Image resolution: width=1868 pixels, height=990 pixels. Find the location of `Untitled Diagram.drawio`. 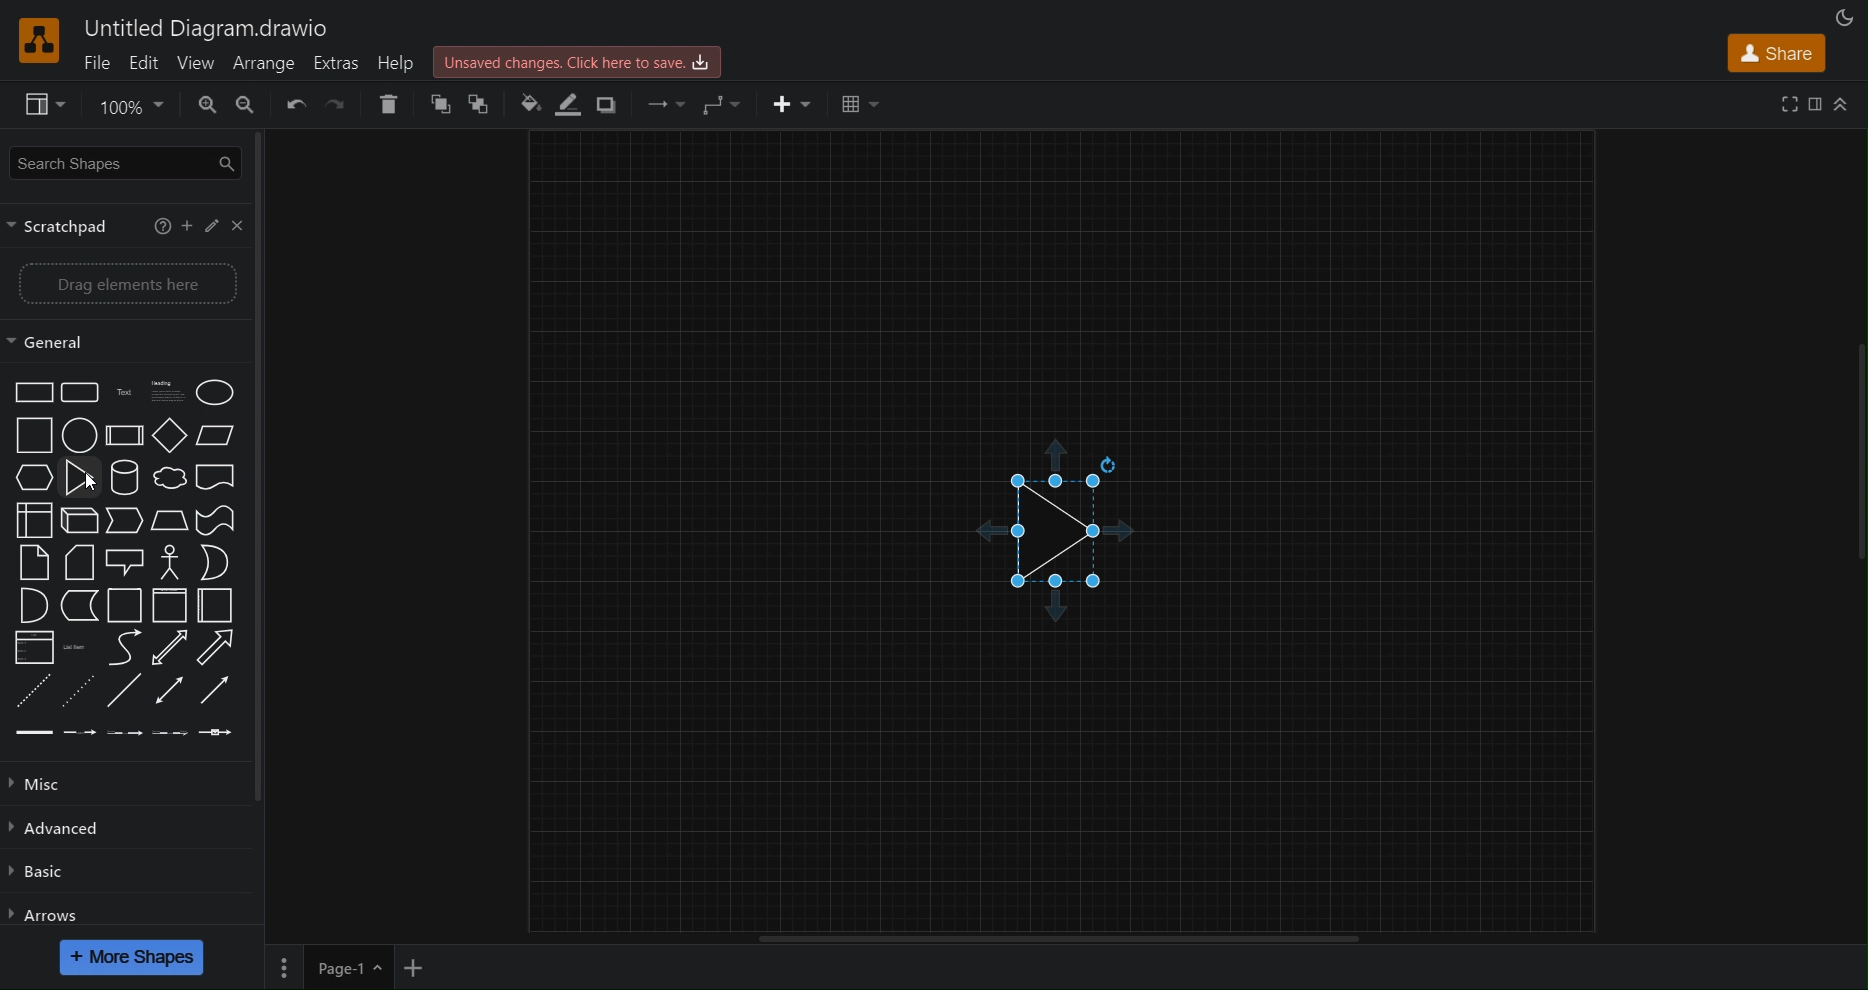

Untitled Diagram.drawio is located at coordinates (211, 29).